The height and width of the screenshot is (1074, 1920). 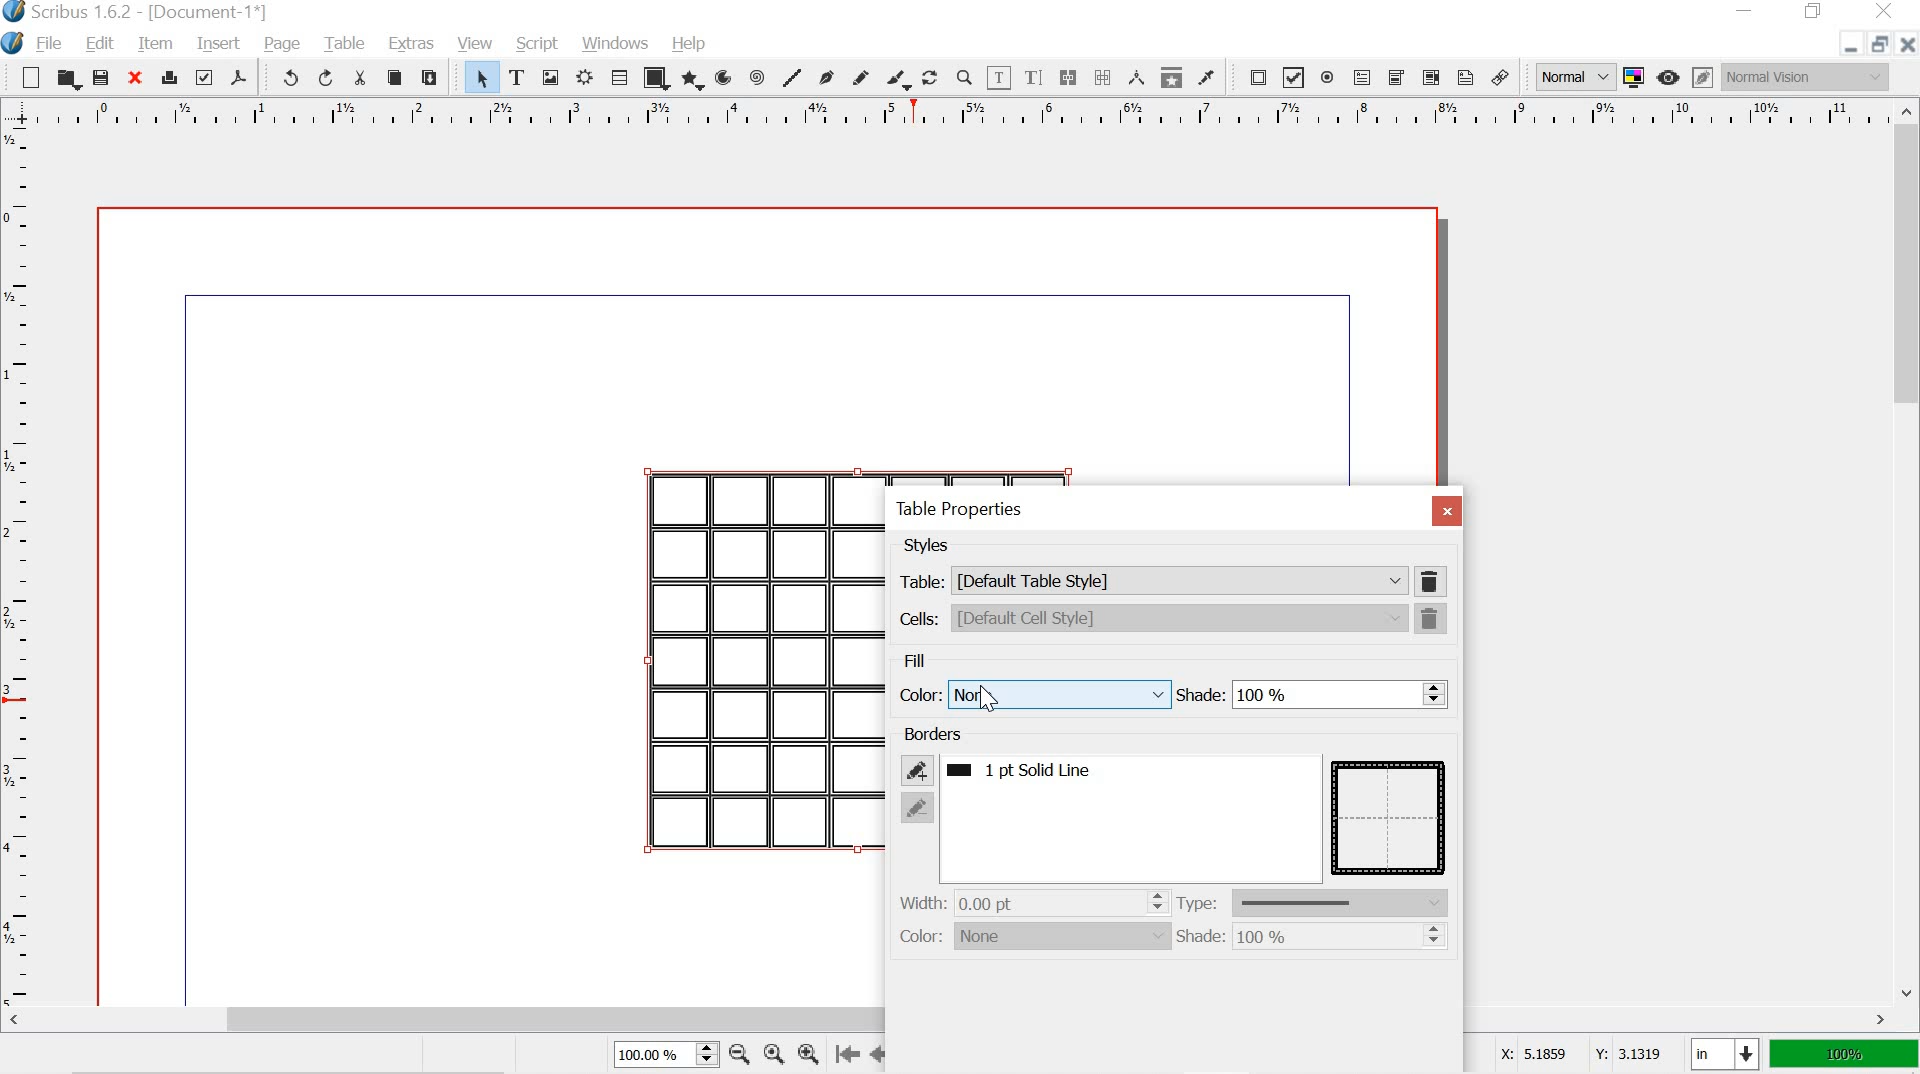 What do you see at coordinates (324, 77) in the screenshot?
I see `redo` at bounding box center [324, 77].